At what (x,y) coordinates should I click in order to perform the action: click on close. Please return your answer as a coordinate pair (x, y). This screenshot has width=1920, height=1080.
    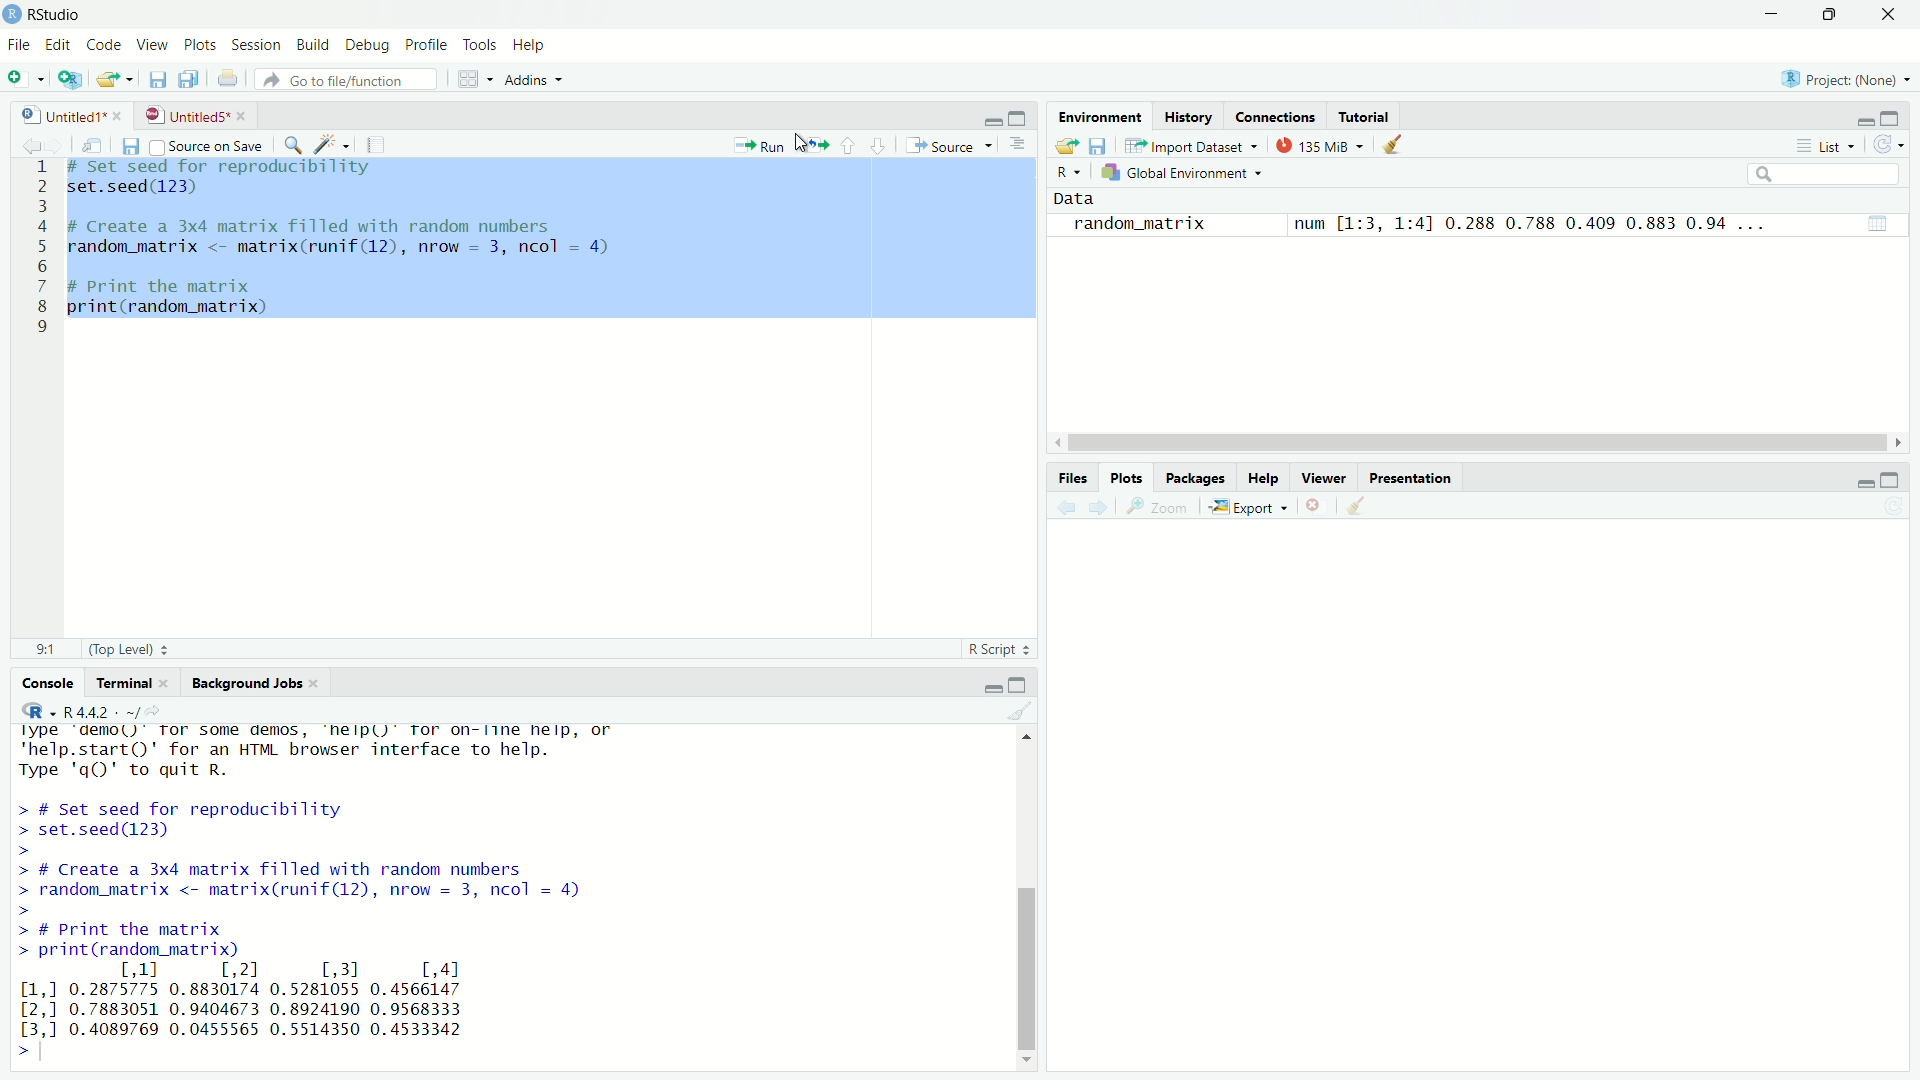
    Looking at the image, I should click on (1315, 505).